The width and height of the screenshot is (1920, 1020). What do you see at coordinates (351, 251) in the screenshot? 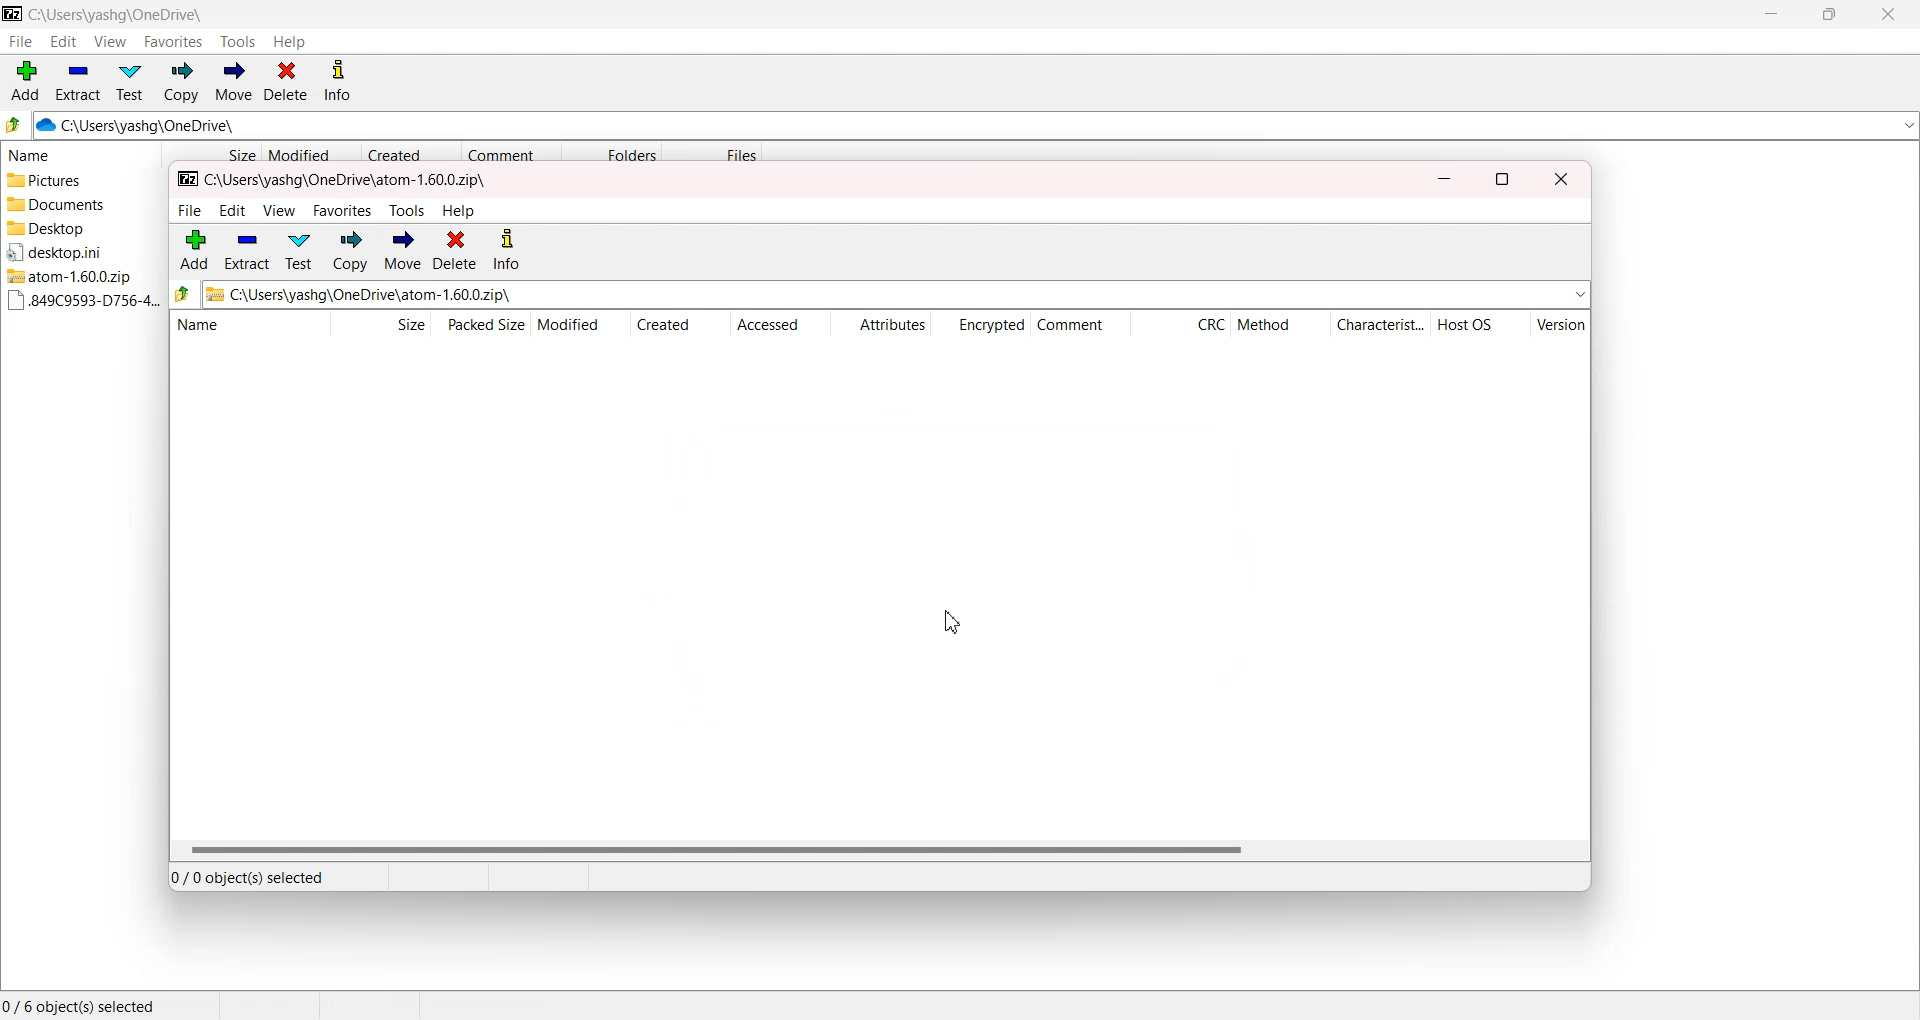
I see `copy` at bounding box center [351, 251].